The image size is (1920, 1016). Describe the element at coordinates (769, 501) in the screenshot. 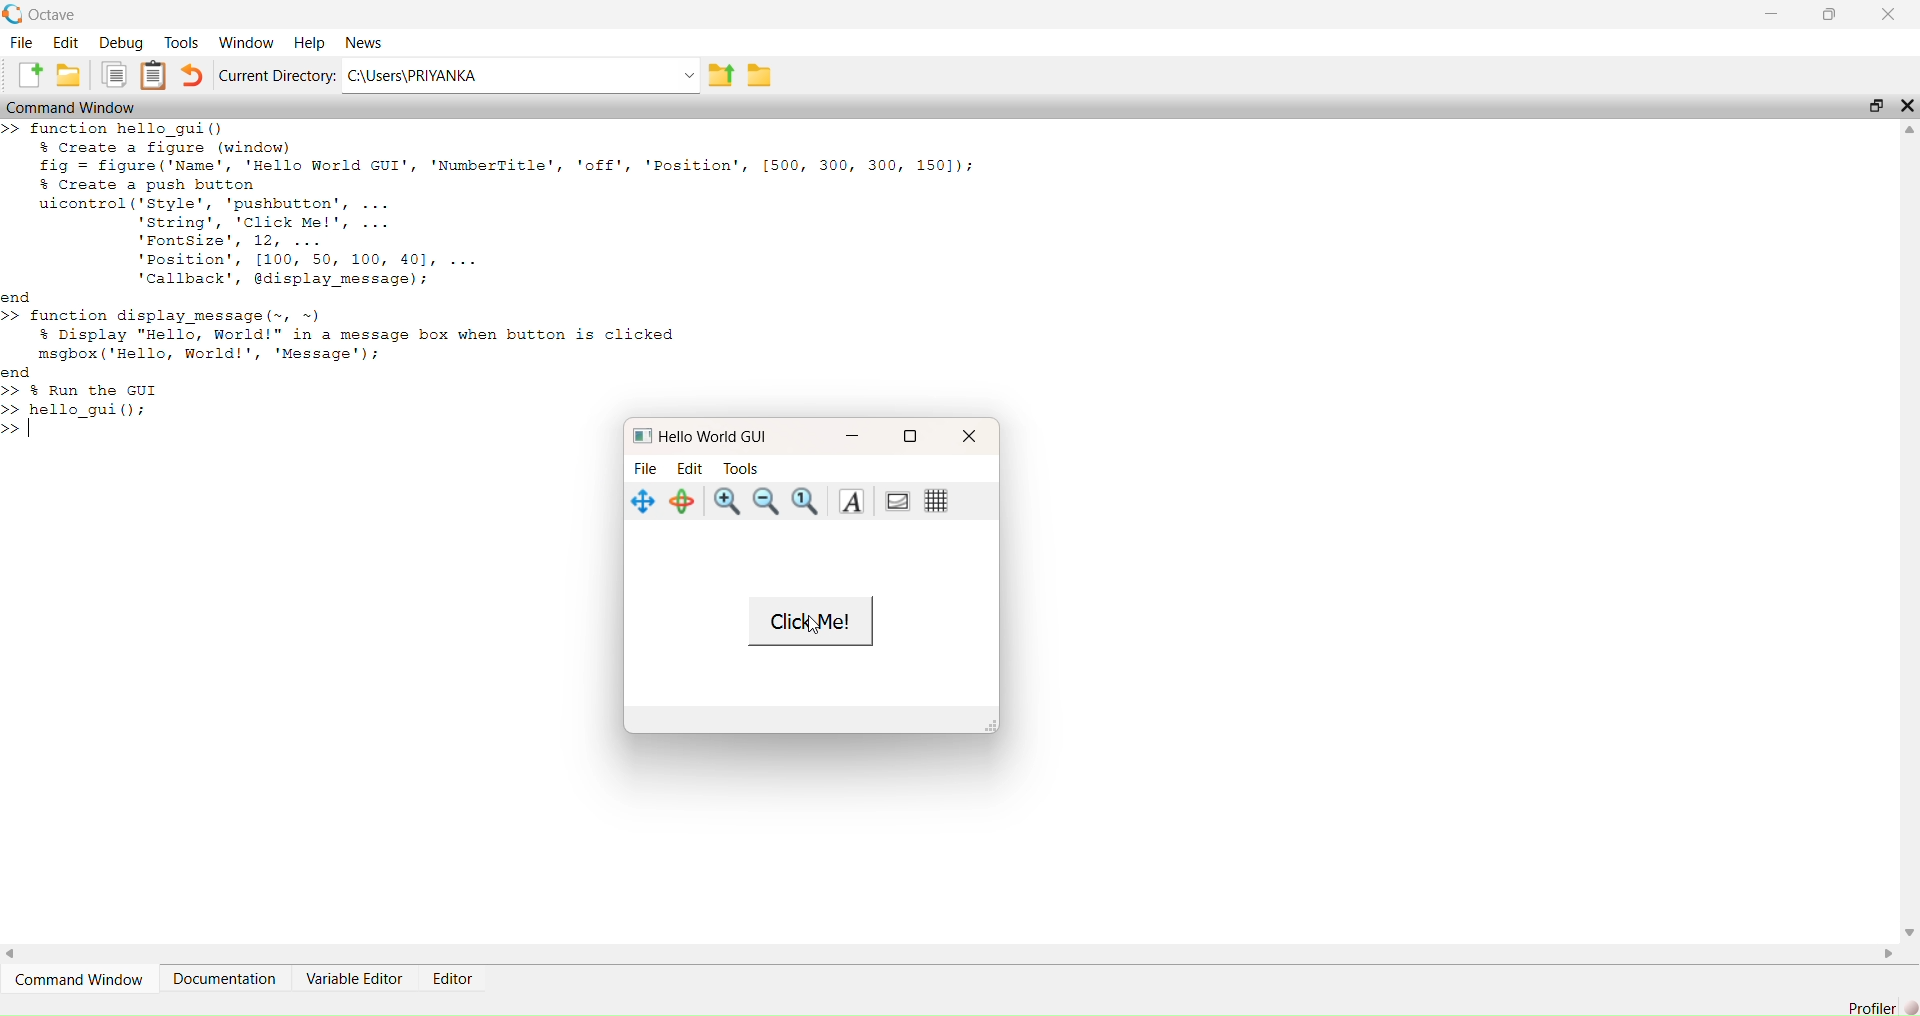

I see `zoom out` at that location.